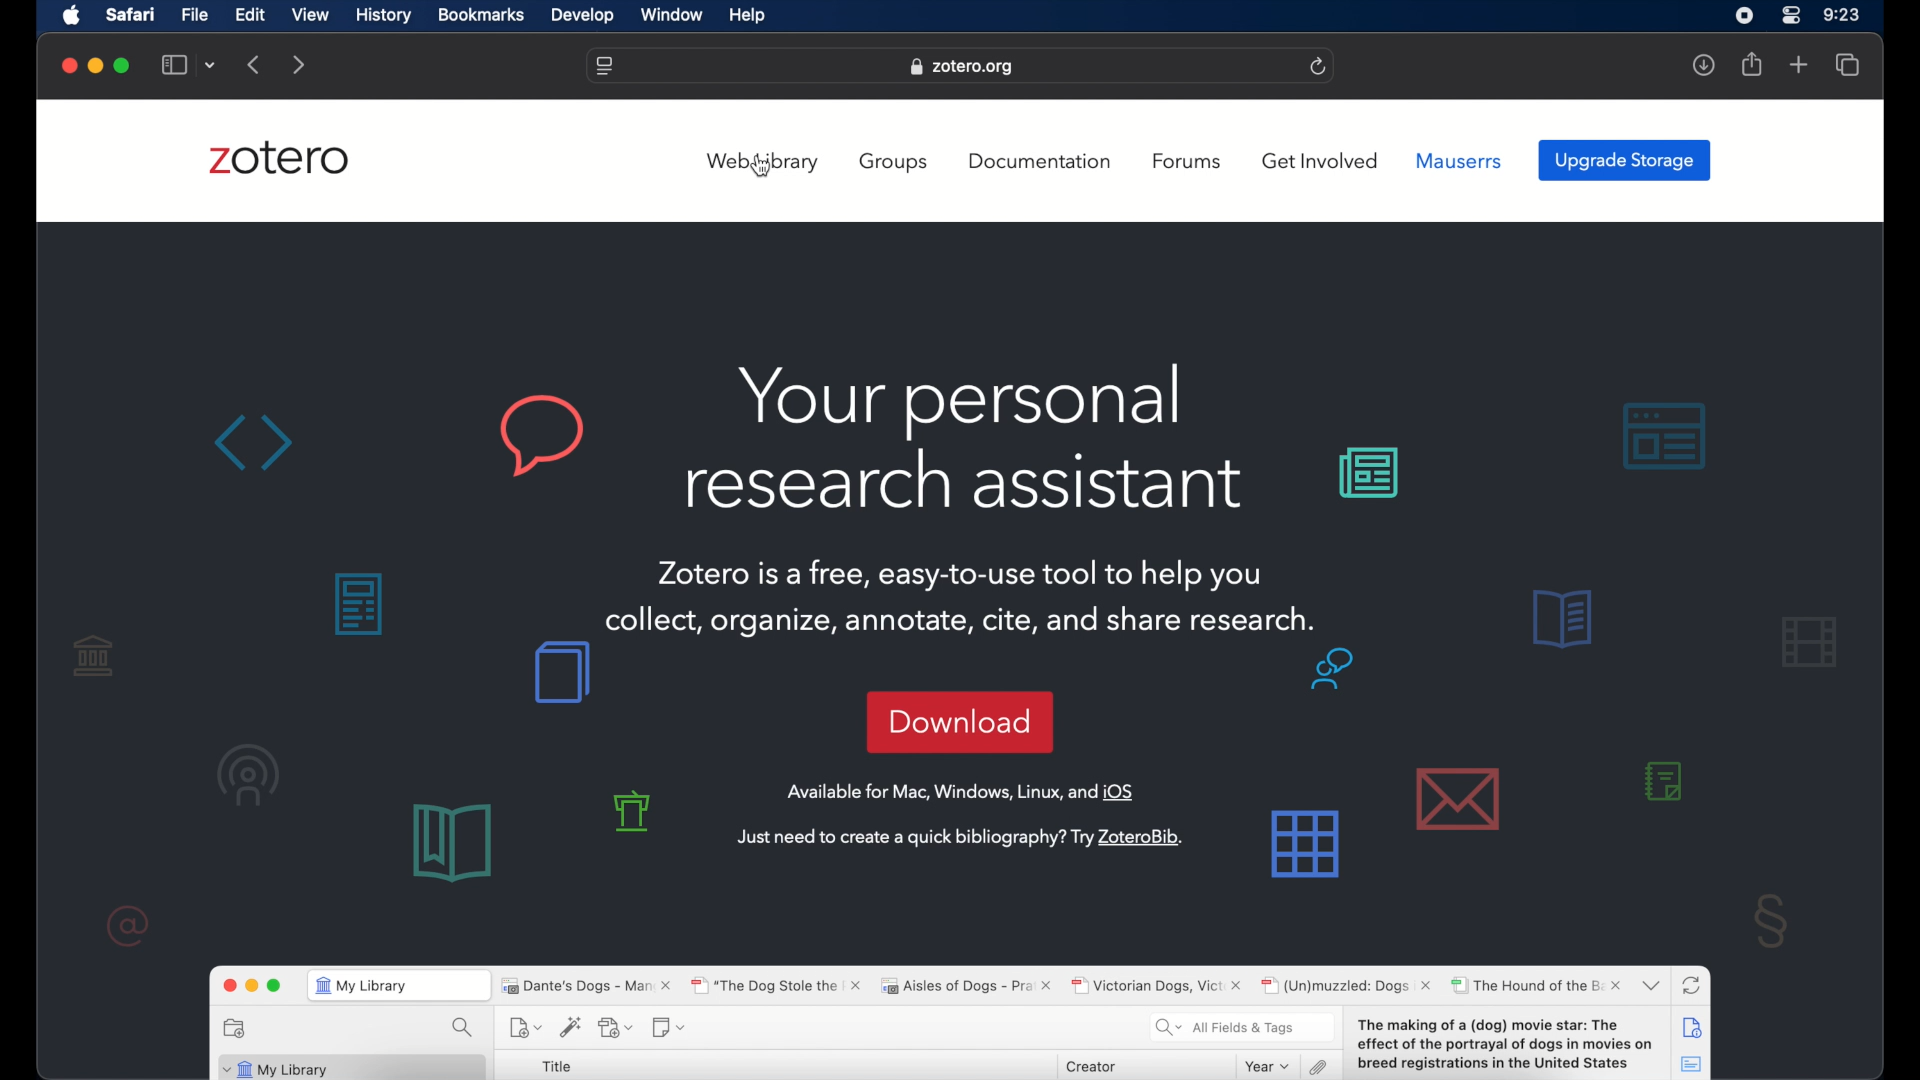  Describe the element at coordinates (278, 158) in the screenshot. I see `zotero` at that location.